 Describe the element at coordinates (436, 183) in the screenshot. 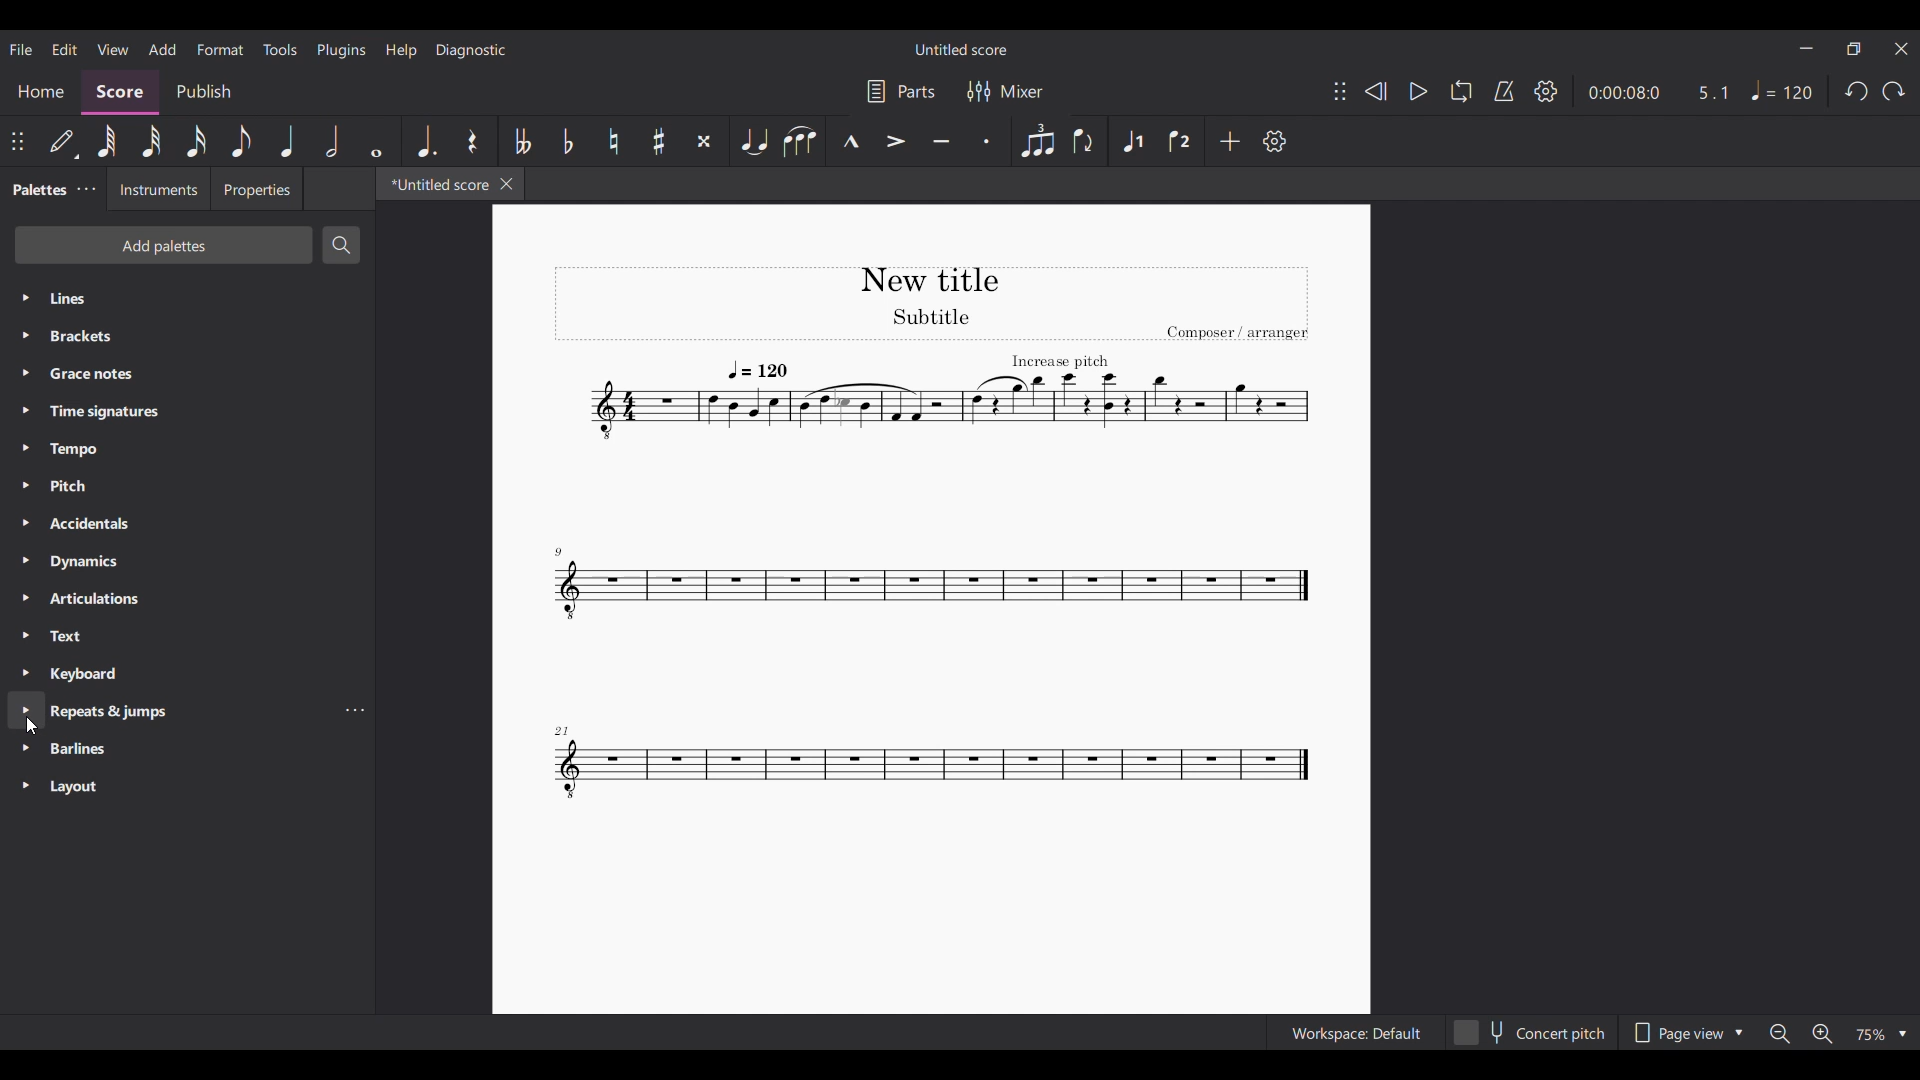

I see `*Untitled score, current tab` at that location.